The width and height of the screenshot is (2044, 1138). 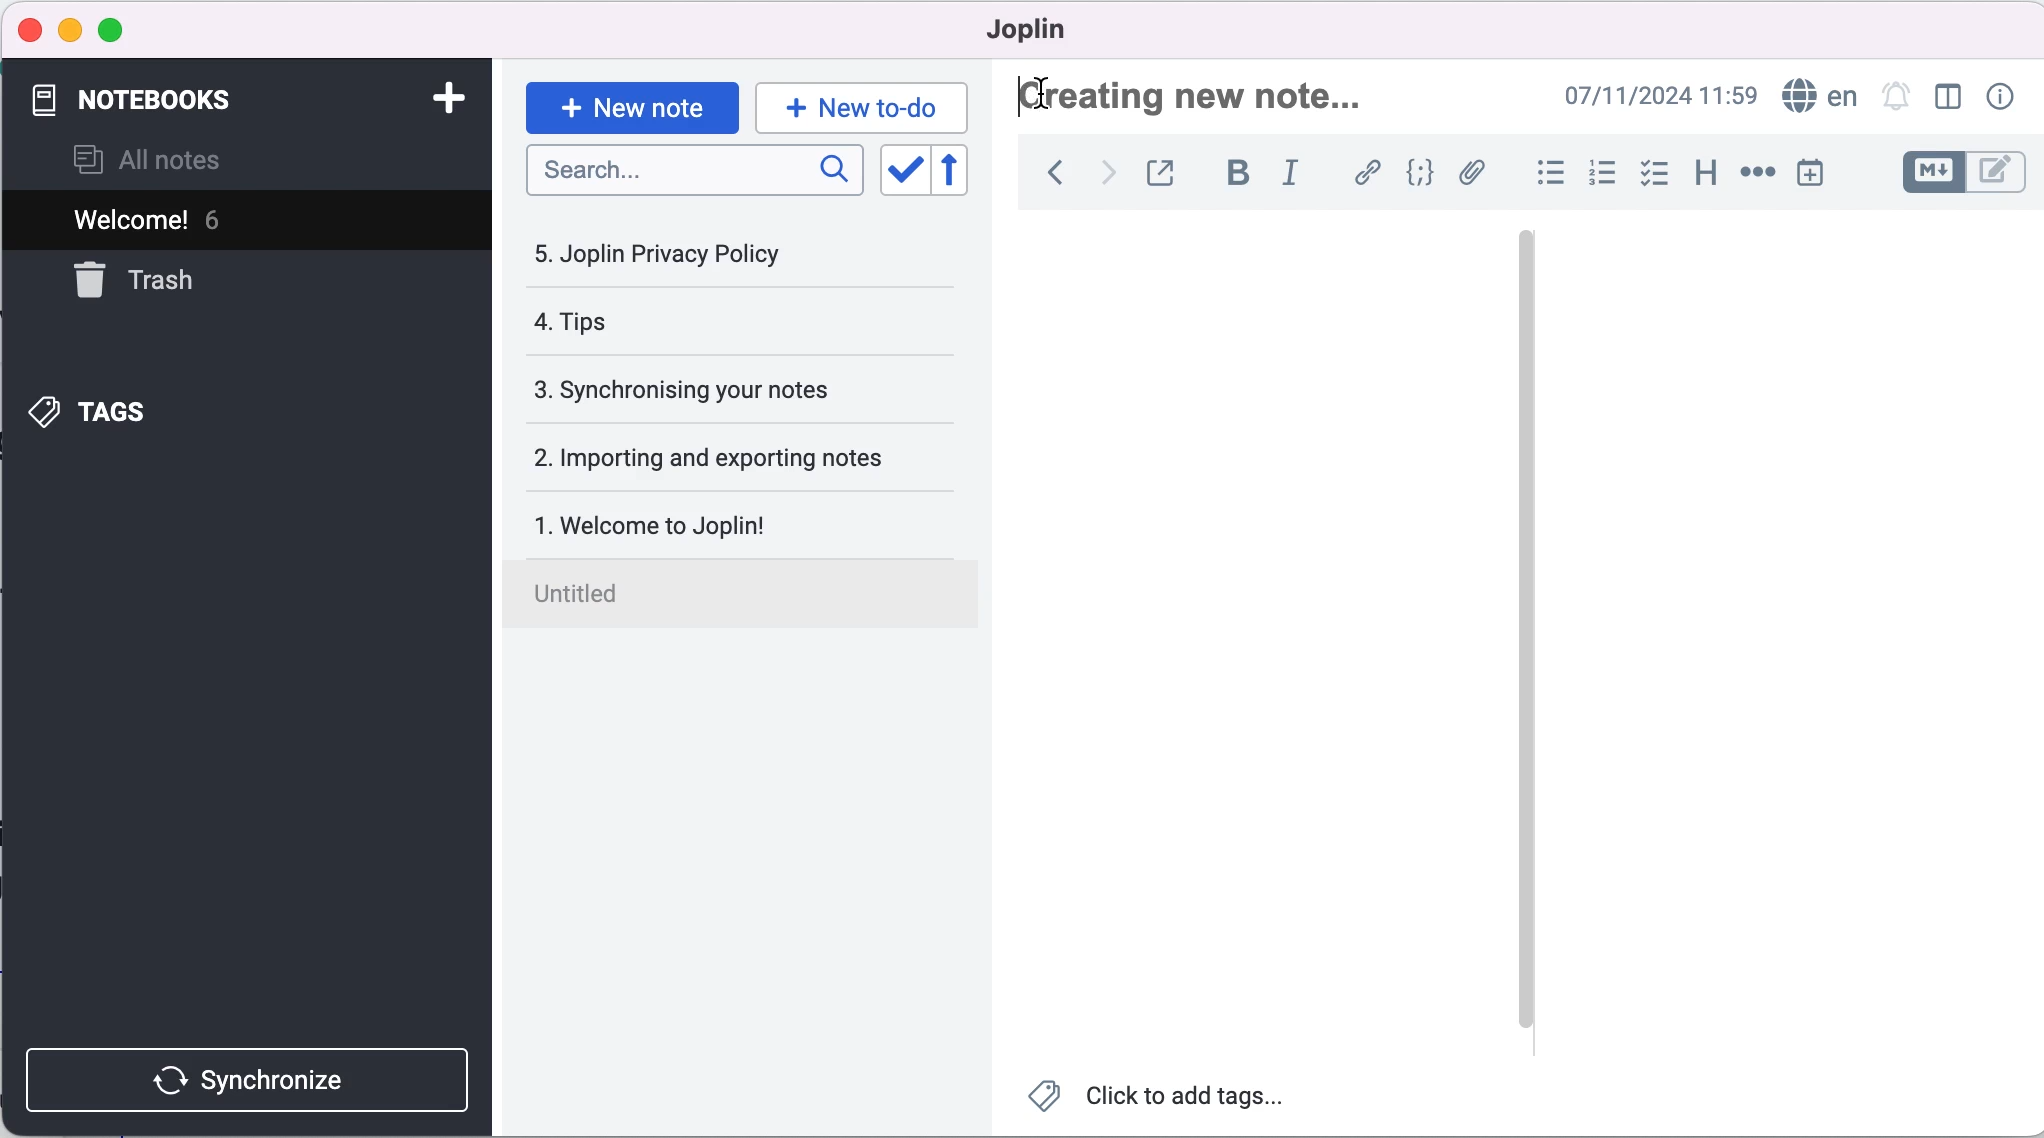 I want to click on bold, so click(x=1238, y=174).